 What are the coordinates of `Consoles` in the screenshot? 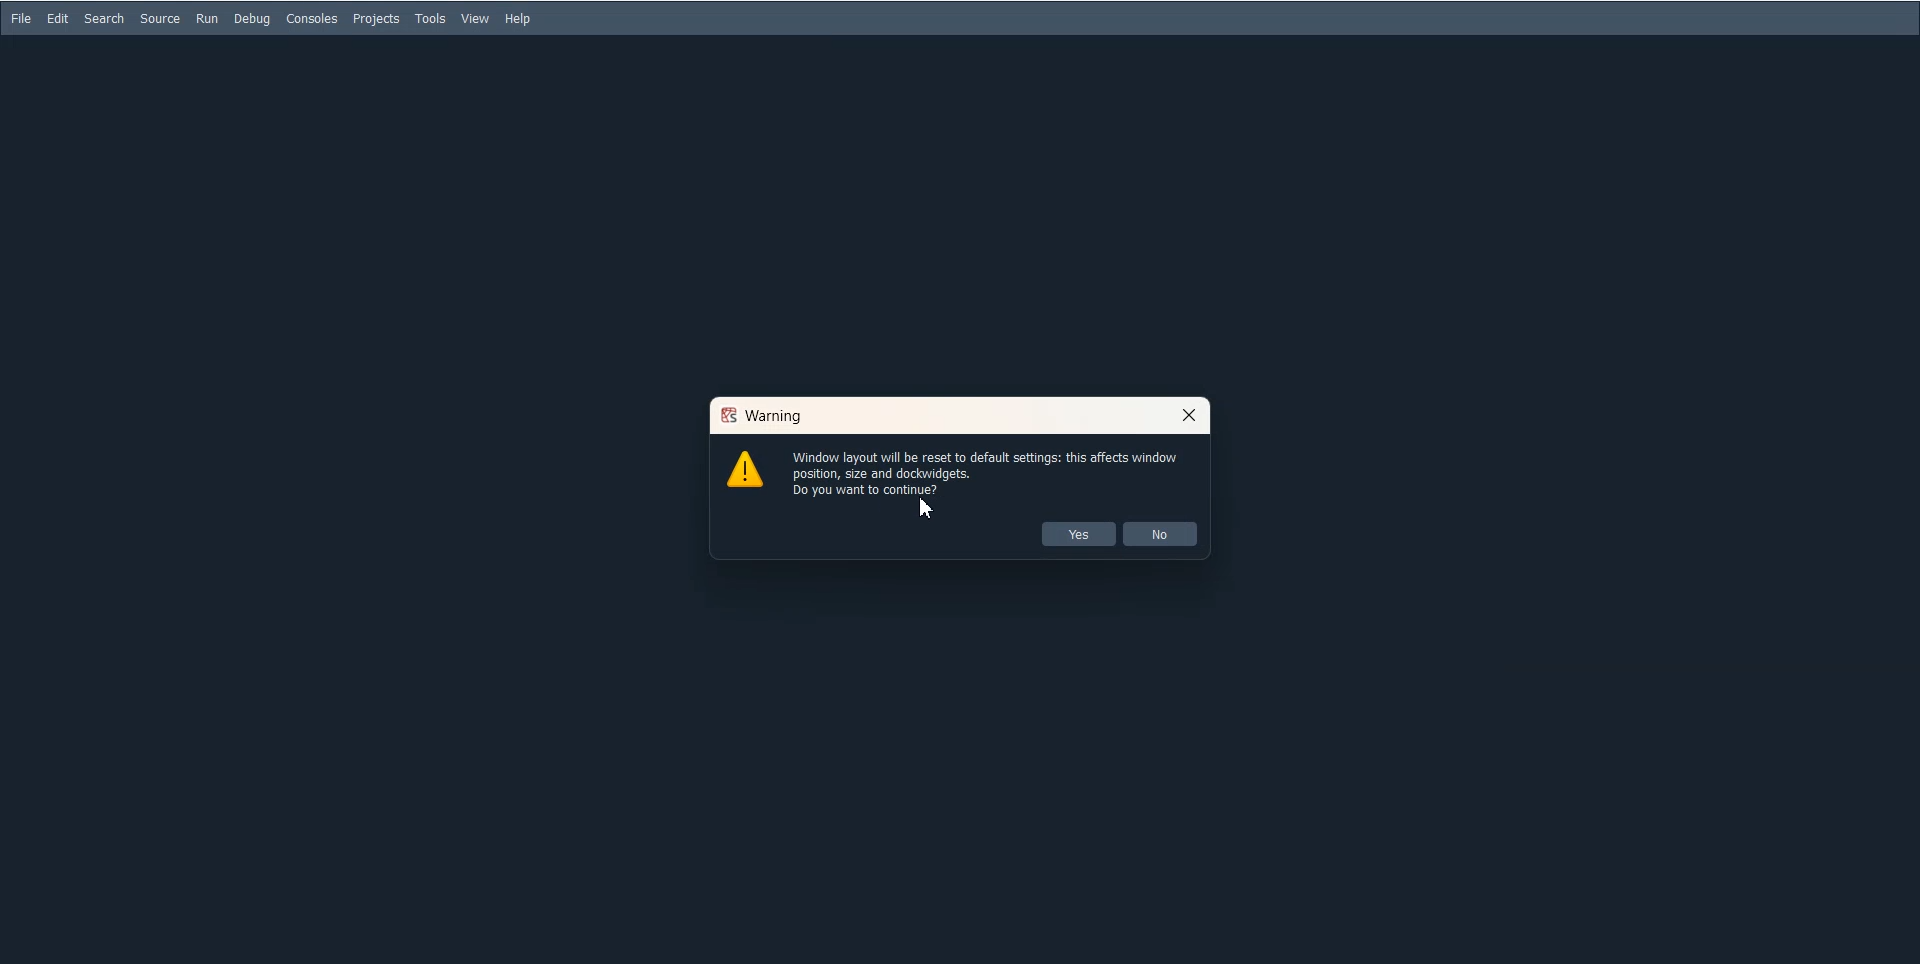 It's located at (312, 18).